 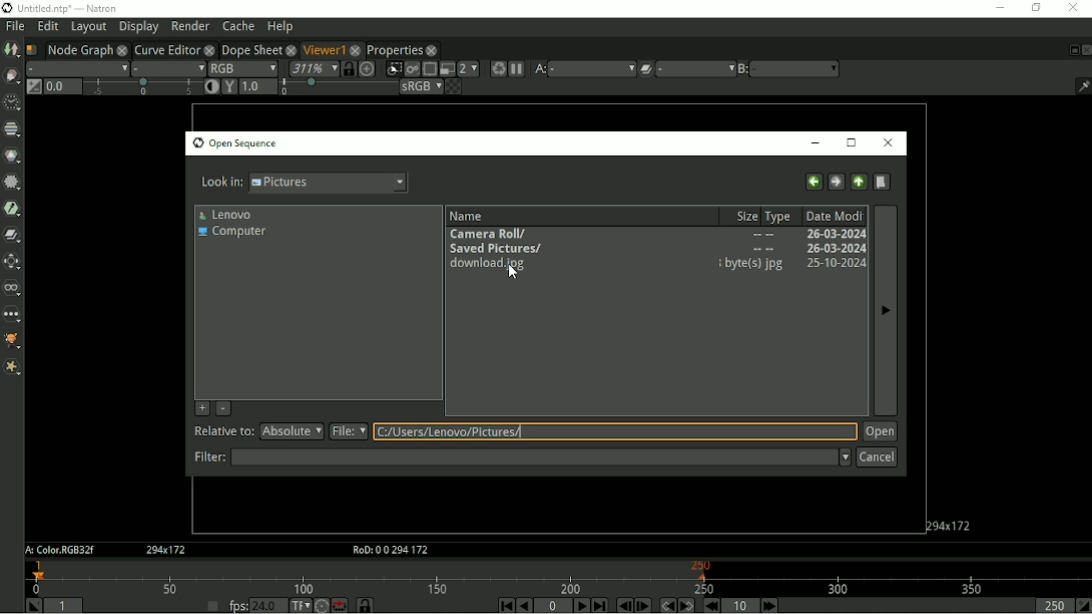 I want to click on Transform, so click(x=12, y=260).